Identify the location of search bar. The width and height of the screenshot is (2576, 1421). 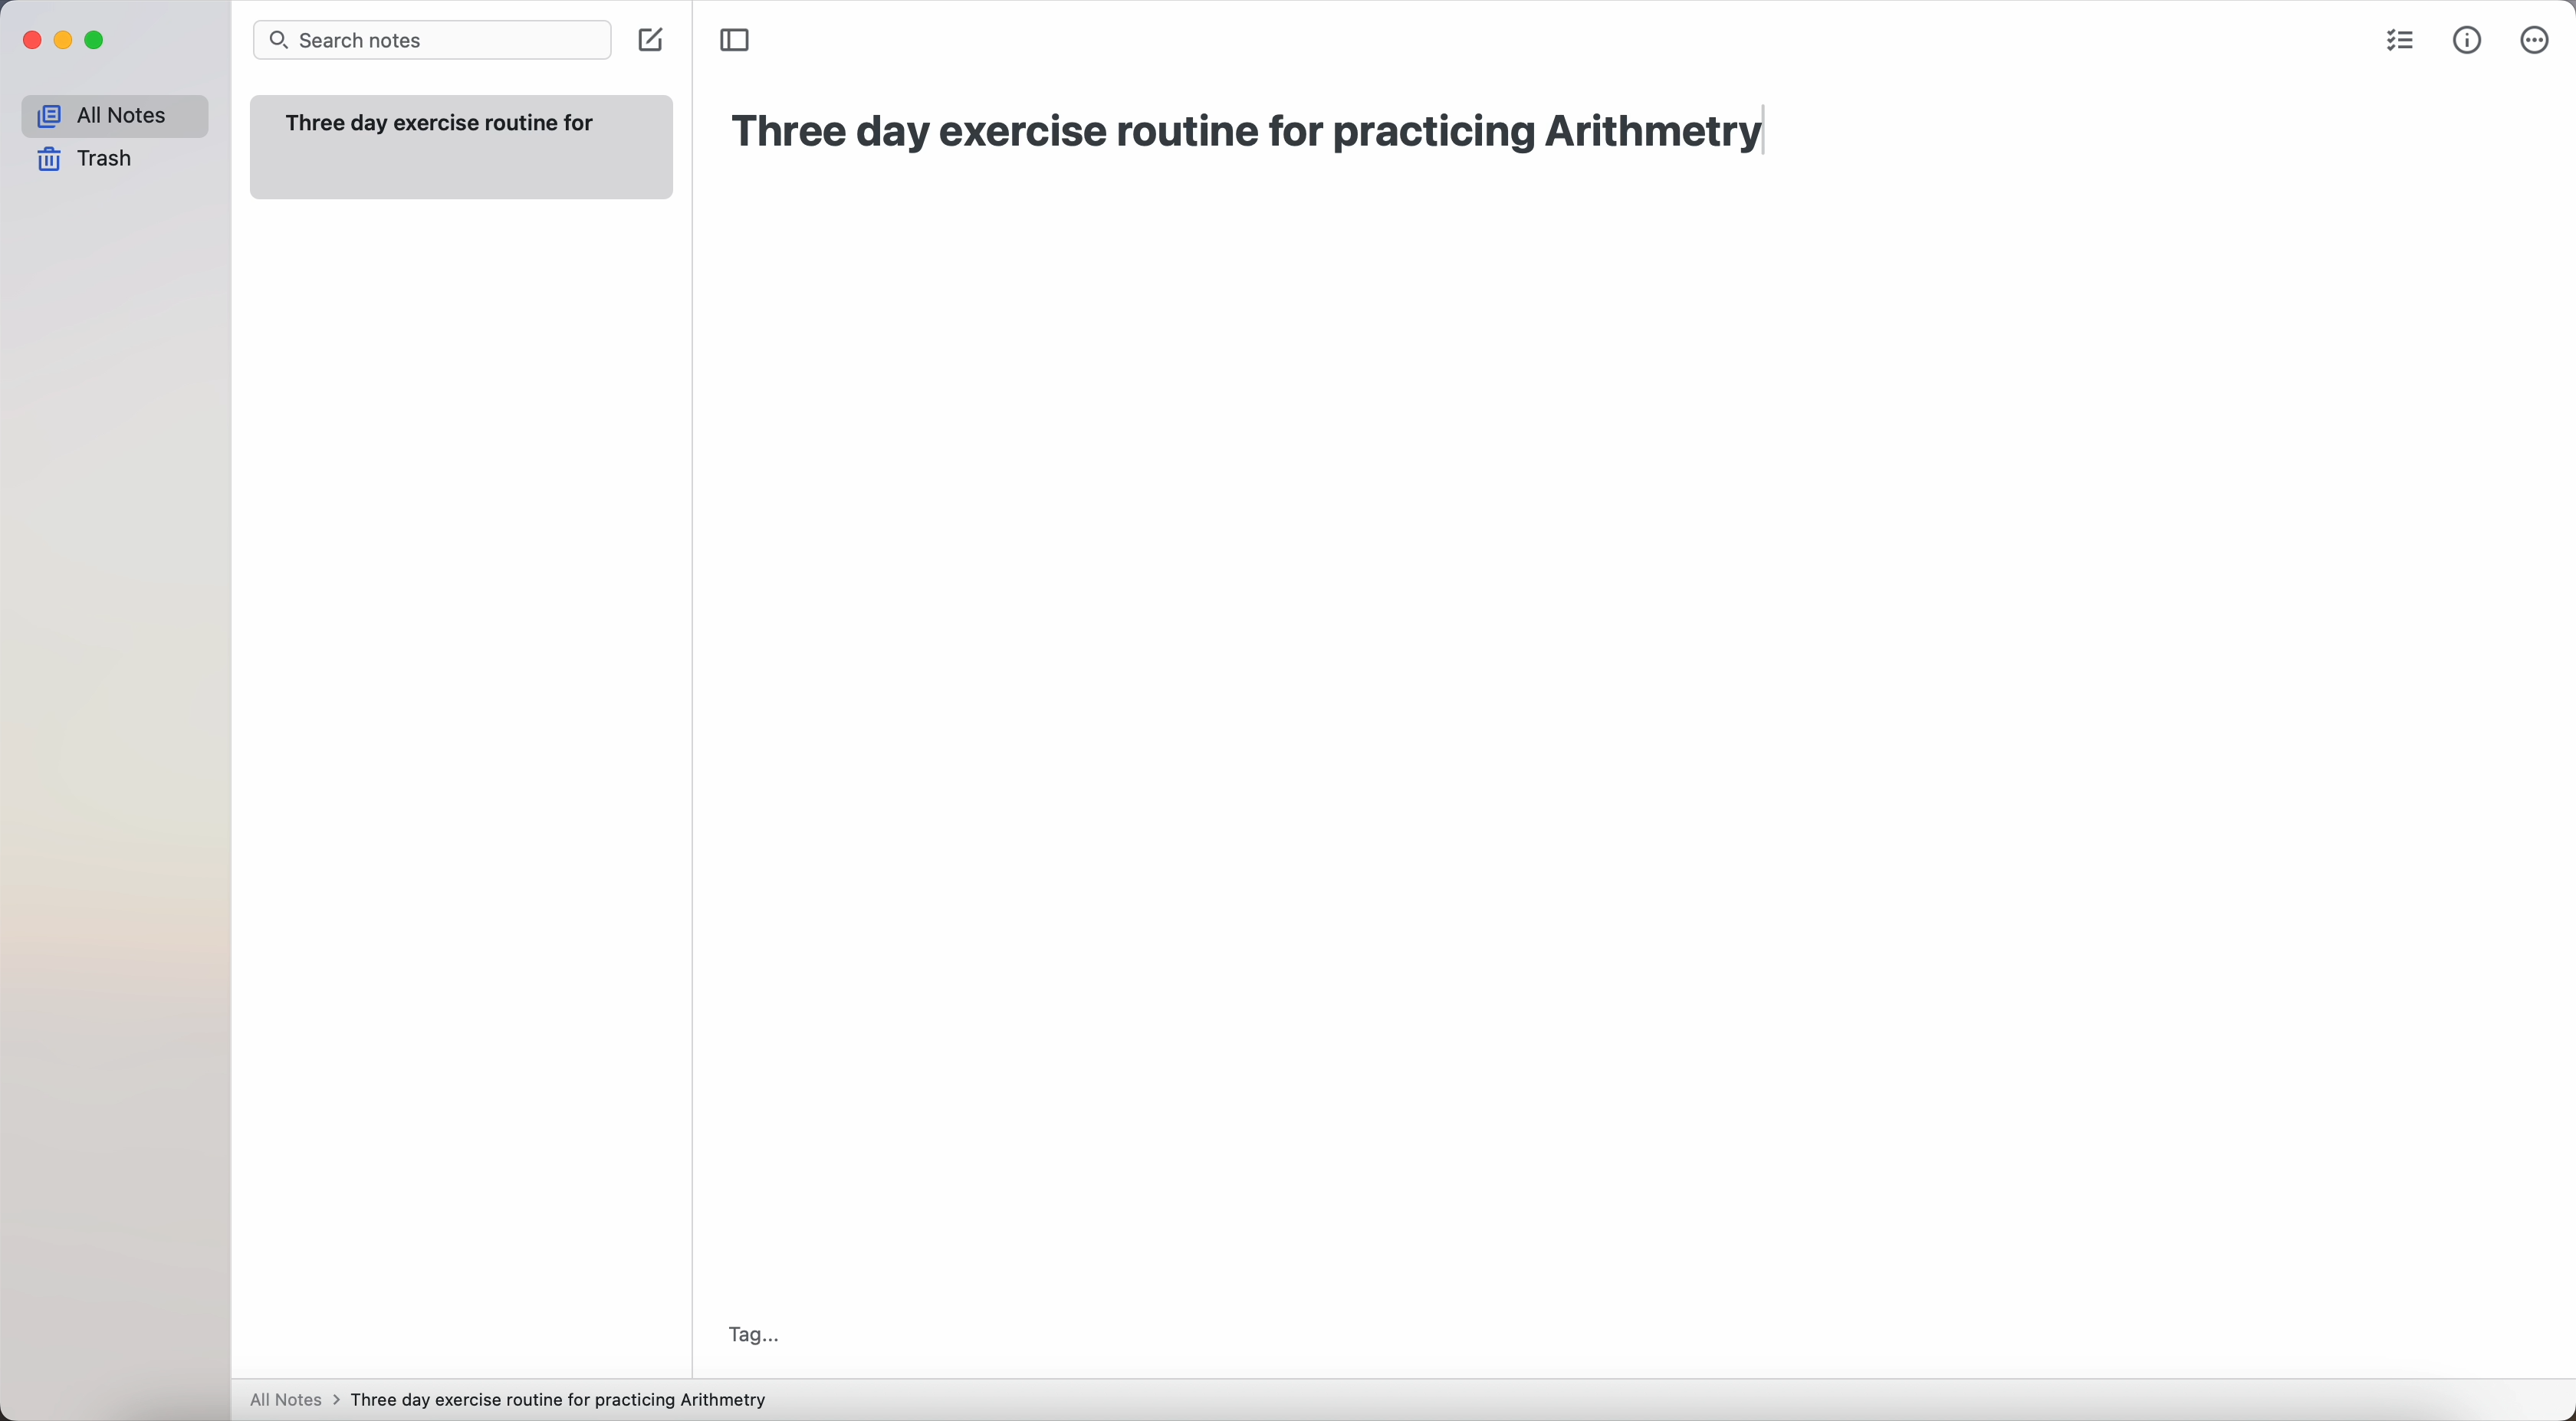
(430, 39).